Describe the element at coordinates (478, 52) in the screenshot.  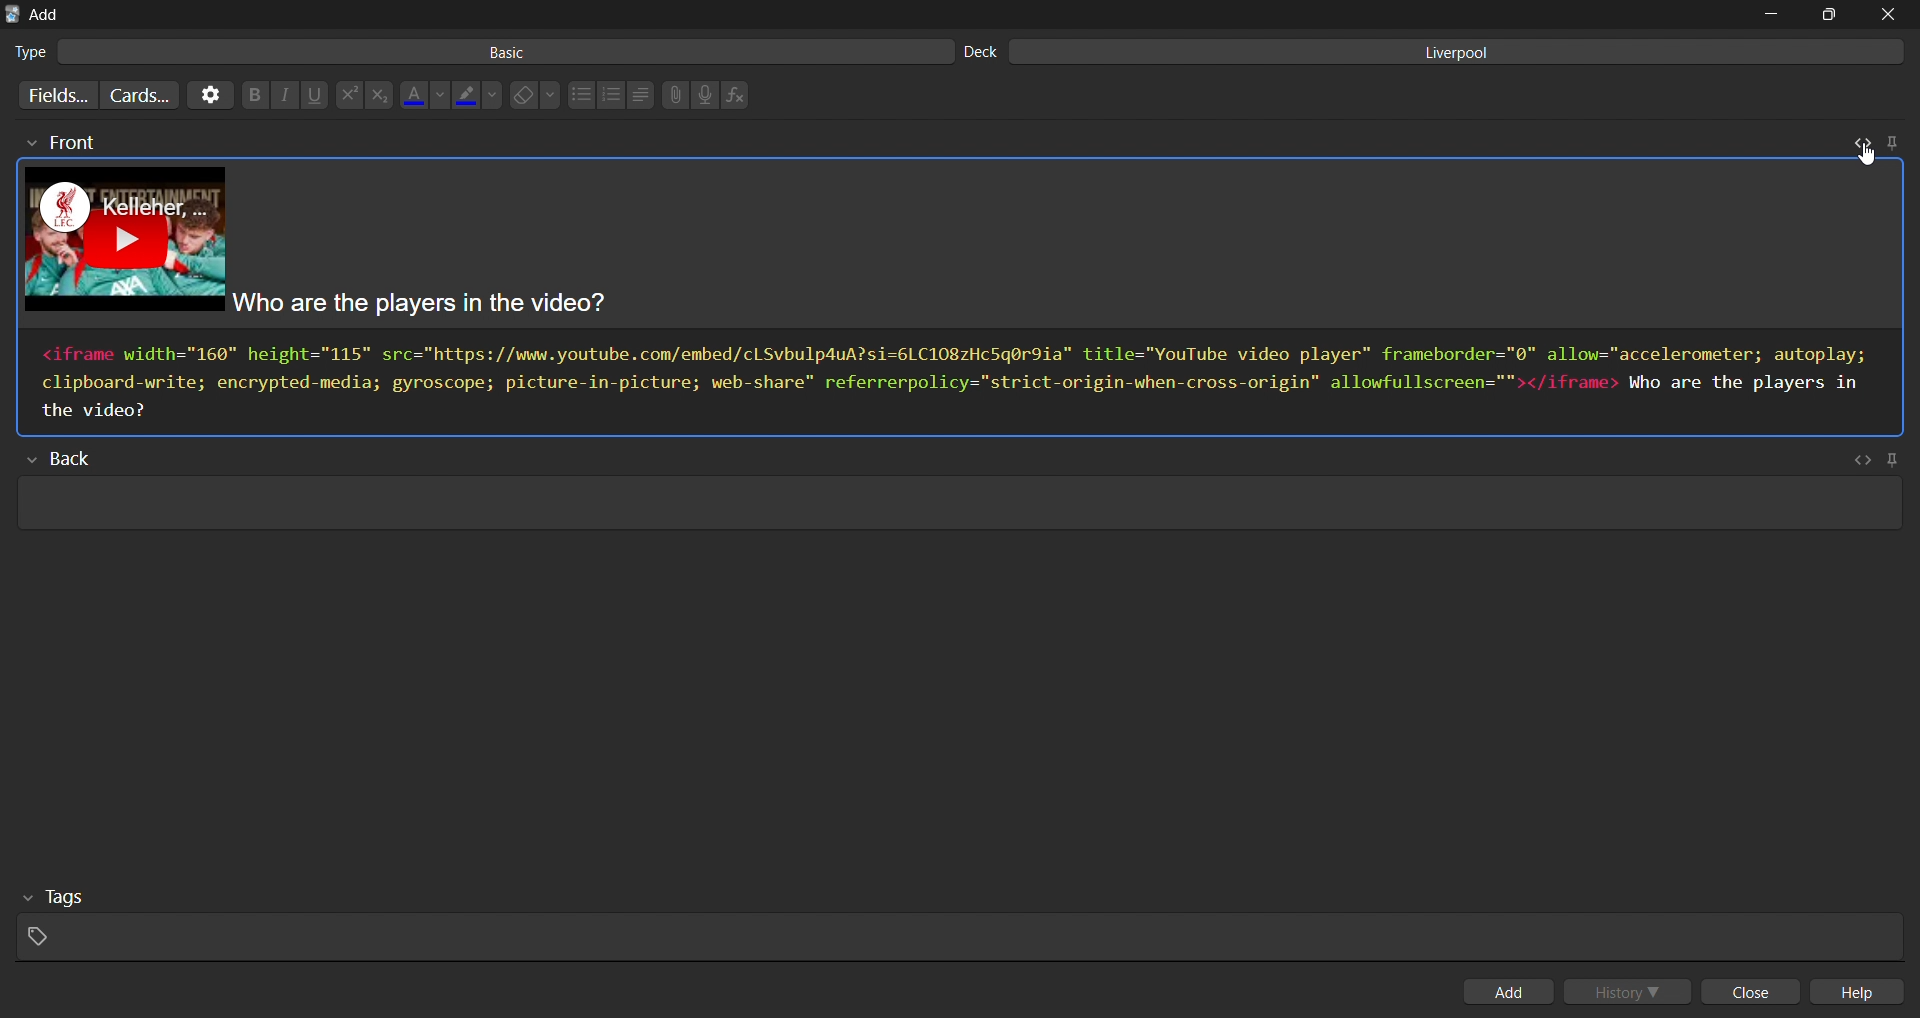
I see `basic card type ` at that location.